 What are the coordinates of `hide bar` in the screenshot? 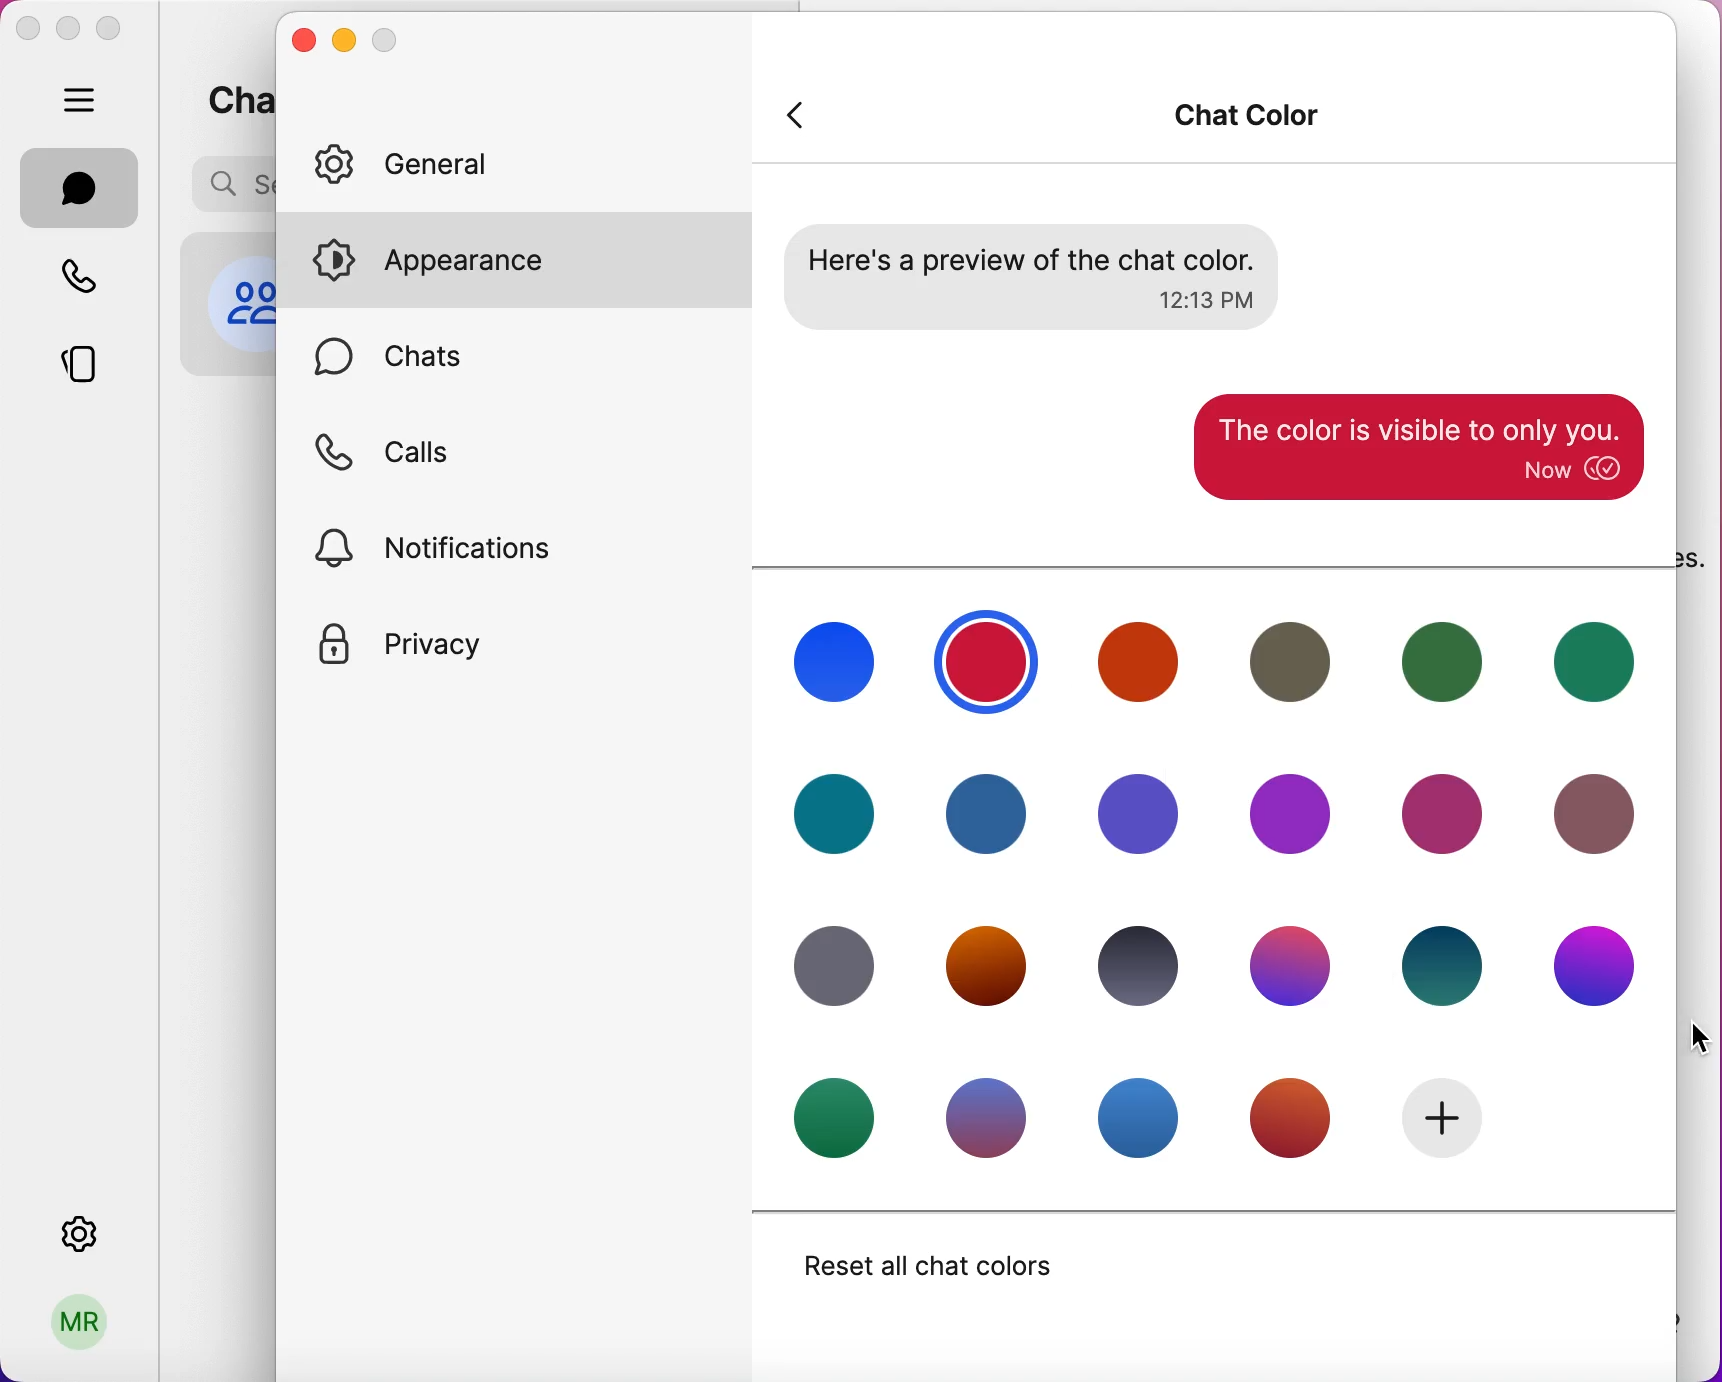 It's located at (84, 102).